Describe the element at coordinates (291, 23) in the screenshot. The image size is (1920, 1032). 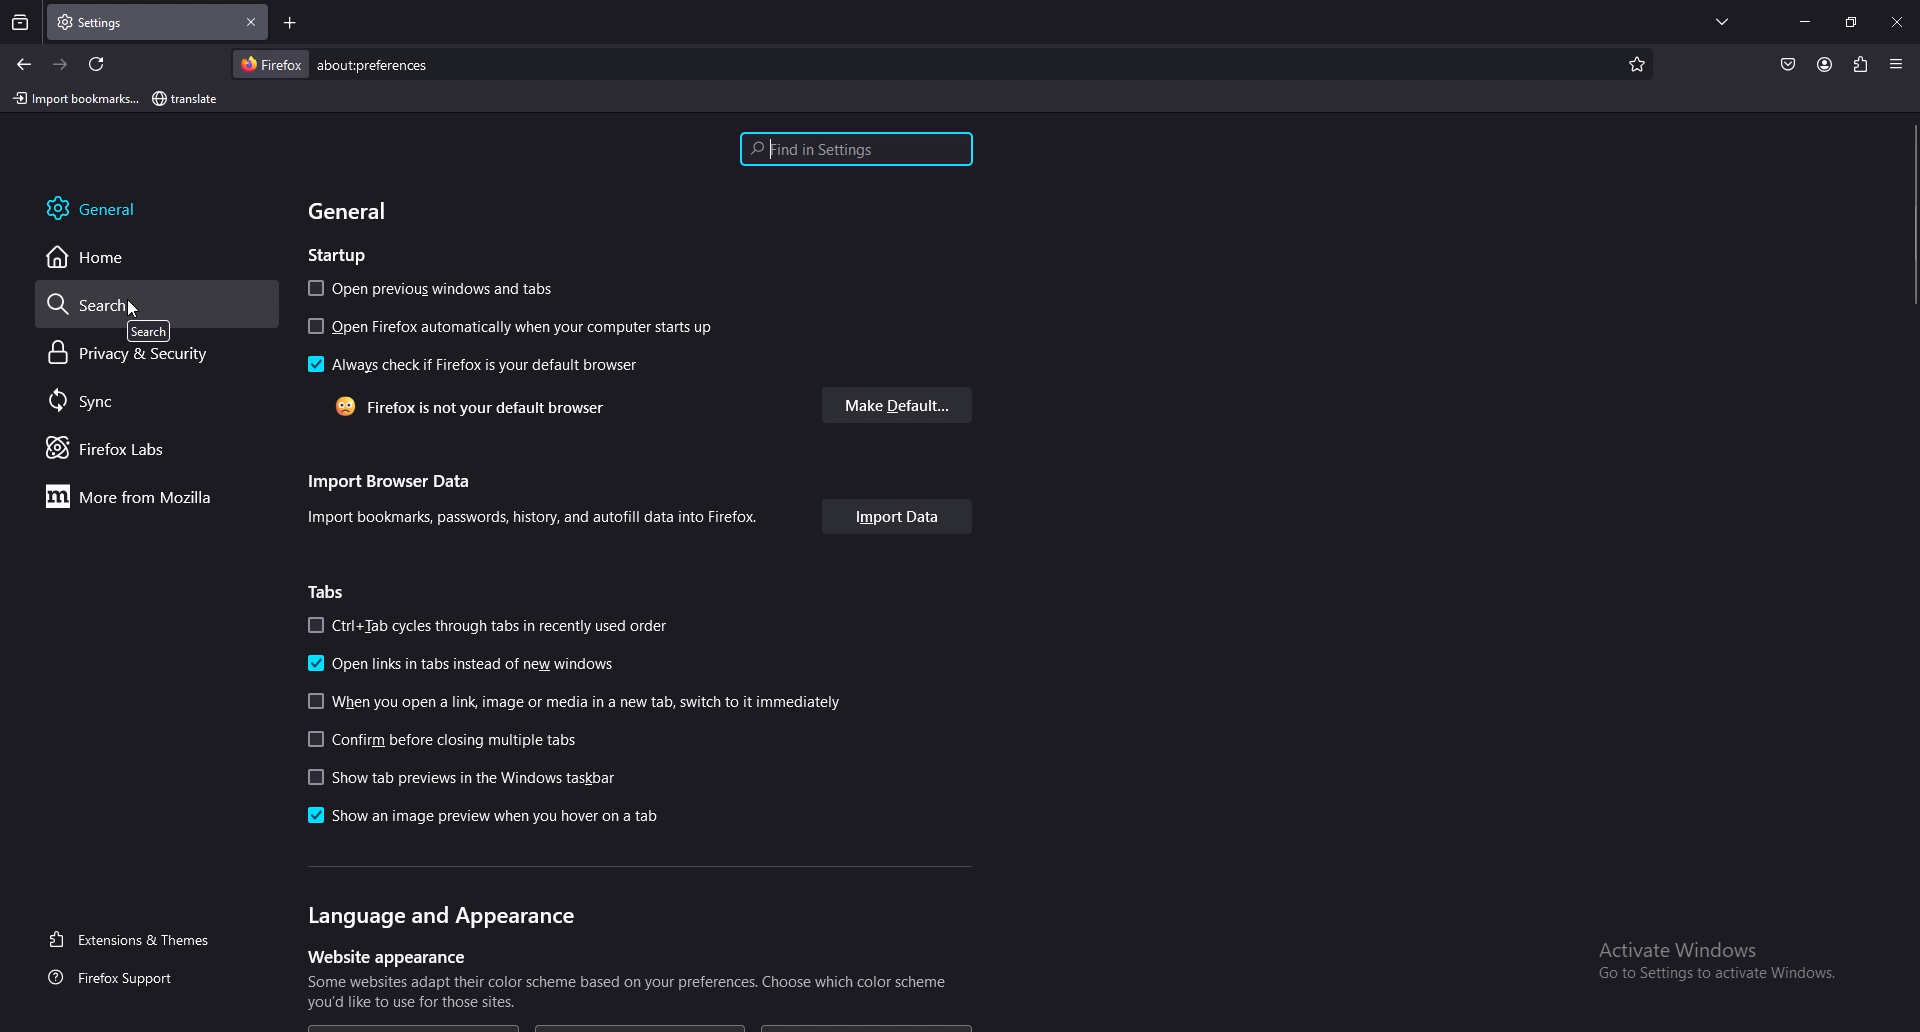
I see `add tab` at that location.